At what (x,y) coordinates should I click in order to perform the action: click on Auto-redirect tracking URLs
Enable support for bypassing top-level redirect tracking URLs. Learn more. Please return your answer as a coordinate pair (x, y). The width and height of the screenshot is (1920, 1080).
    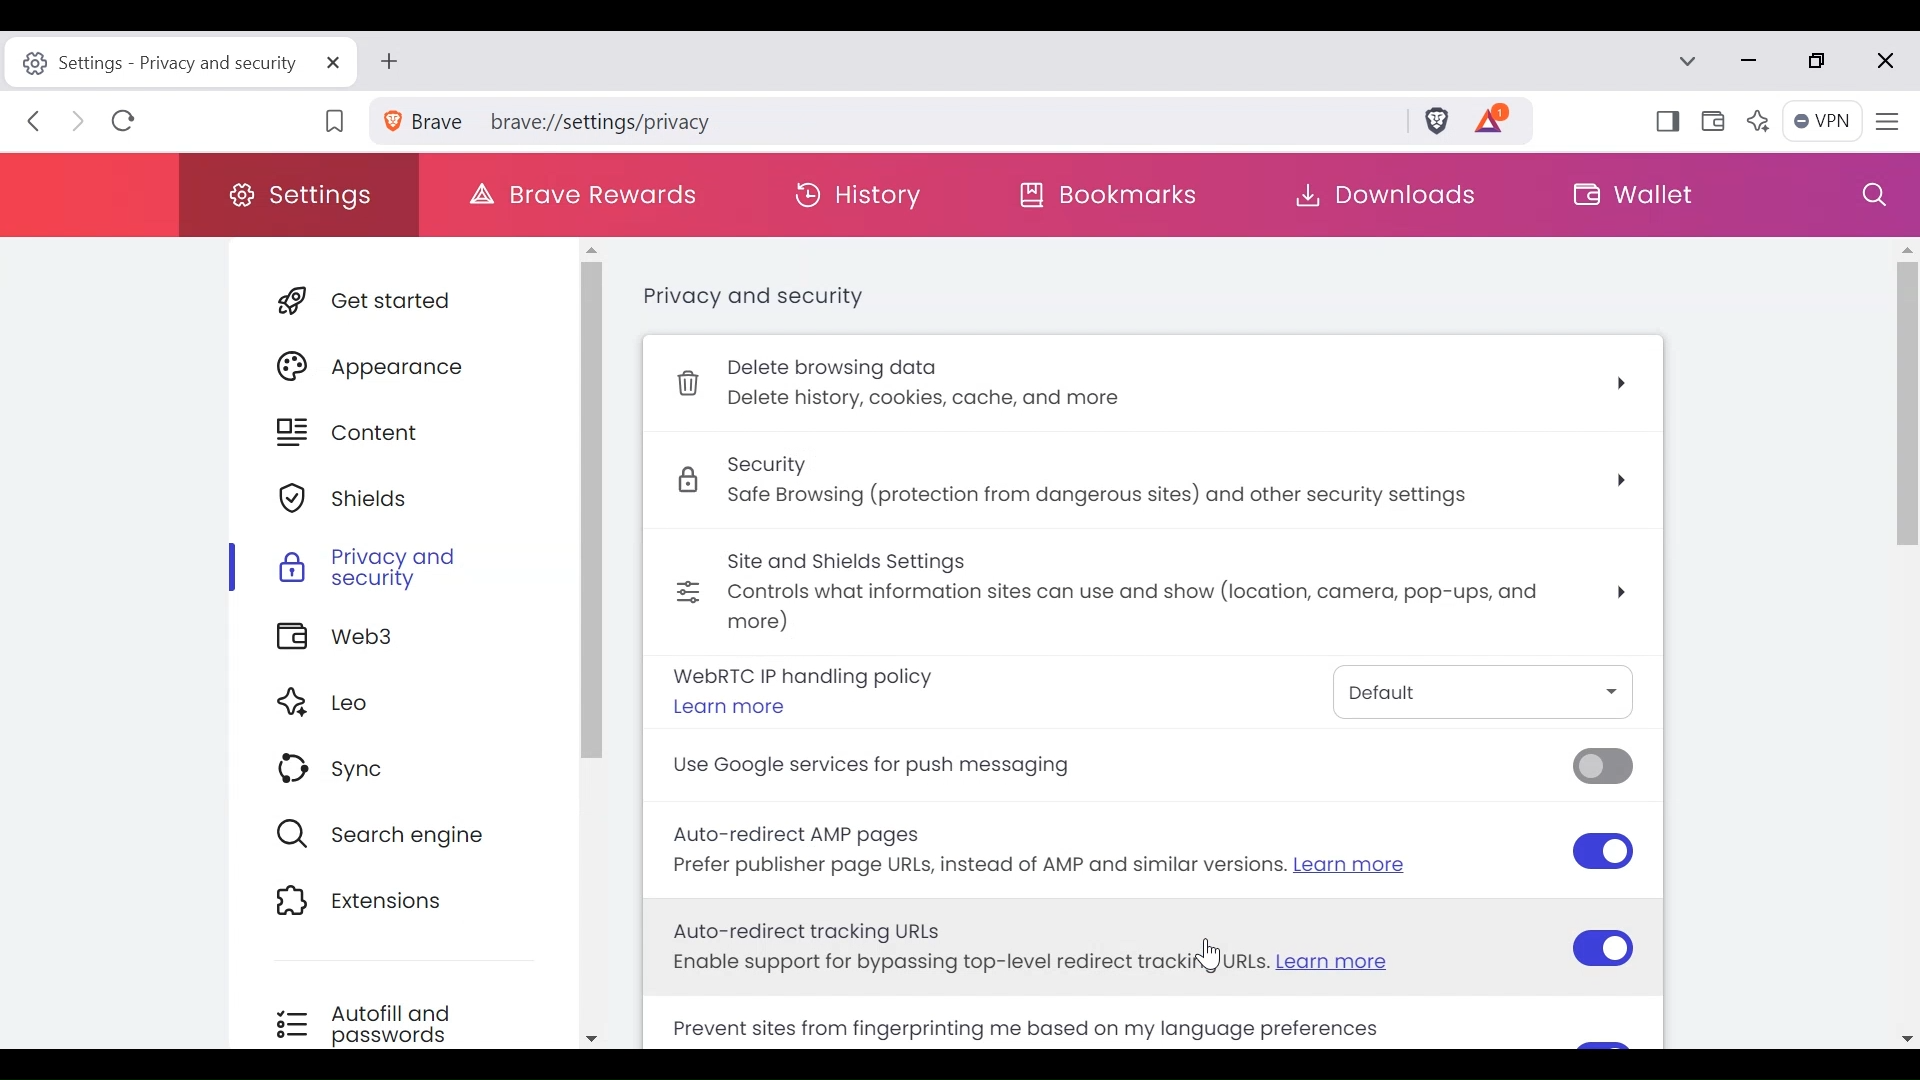
    Looking at the image, I should click on (1149, 949).